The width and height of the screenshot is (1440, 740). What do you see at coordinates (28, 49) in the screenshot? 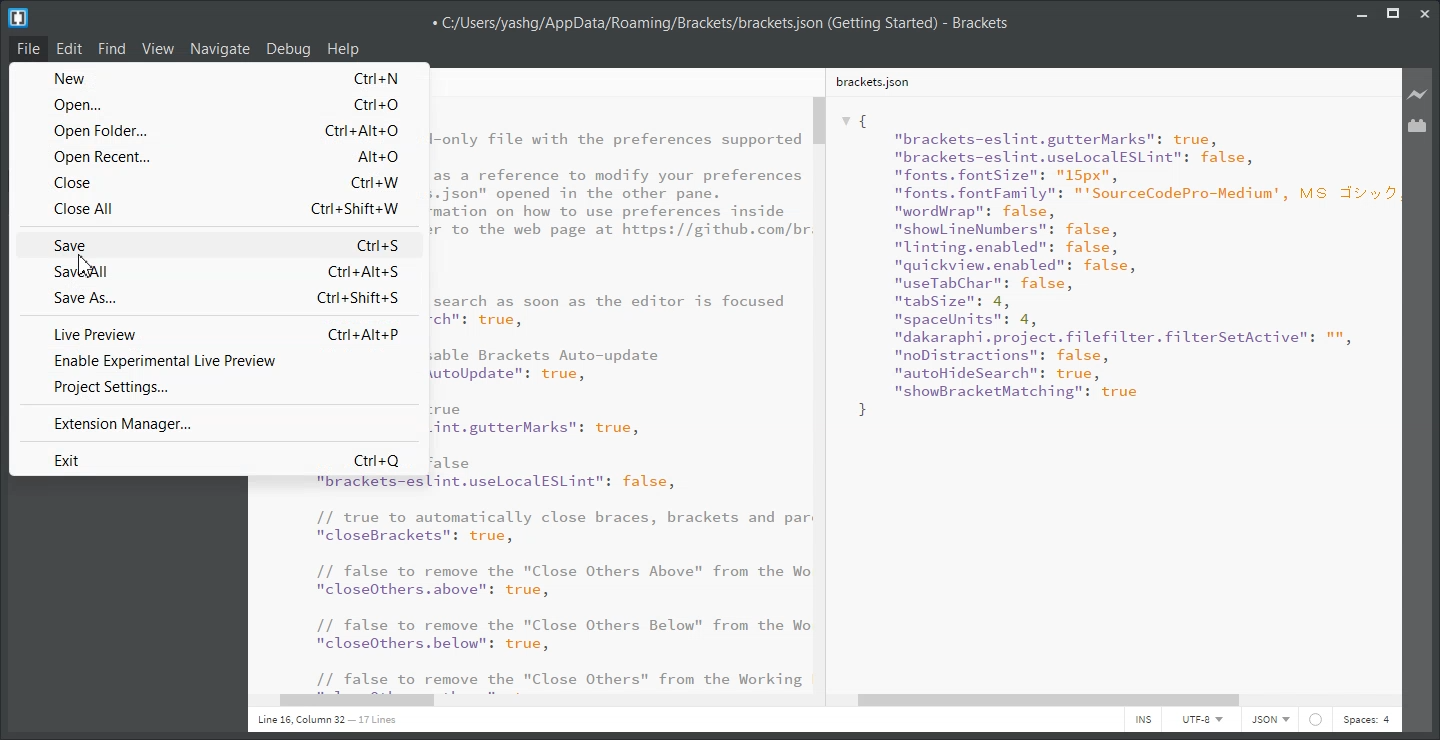
I see `File` at bounding box center [28, 49].